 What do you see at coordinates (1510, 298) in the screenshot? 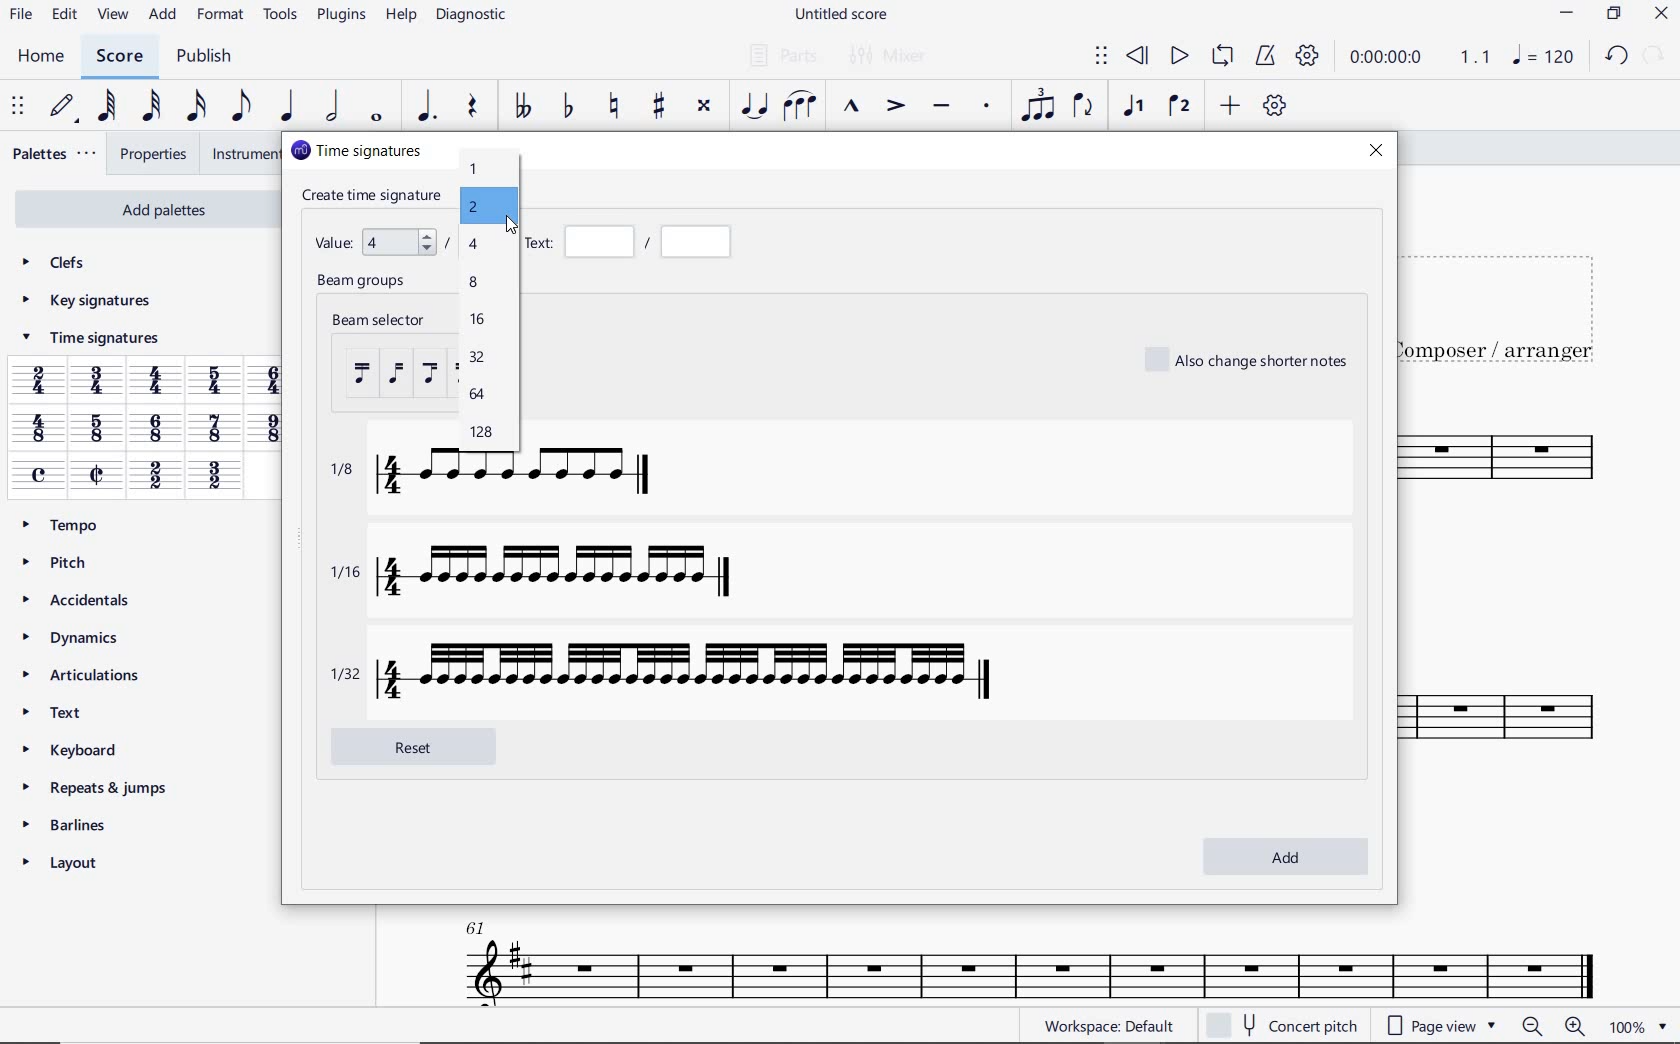
I see `TITLE` at bounding box center [1510, 298].